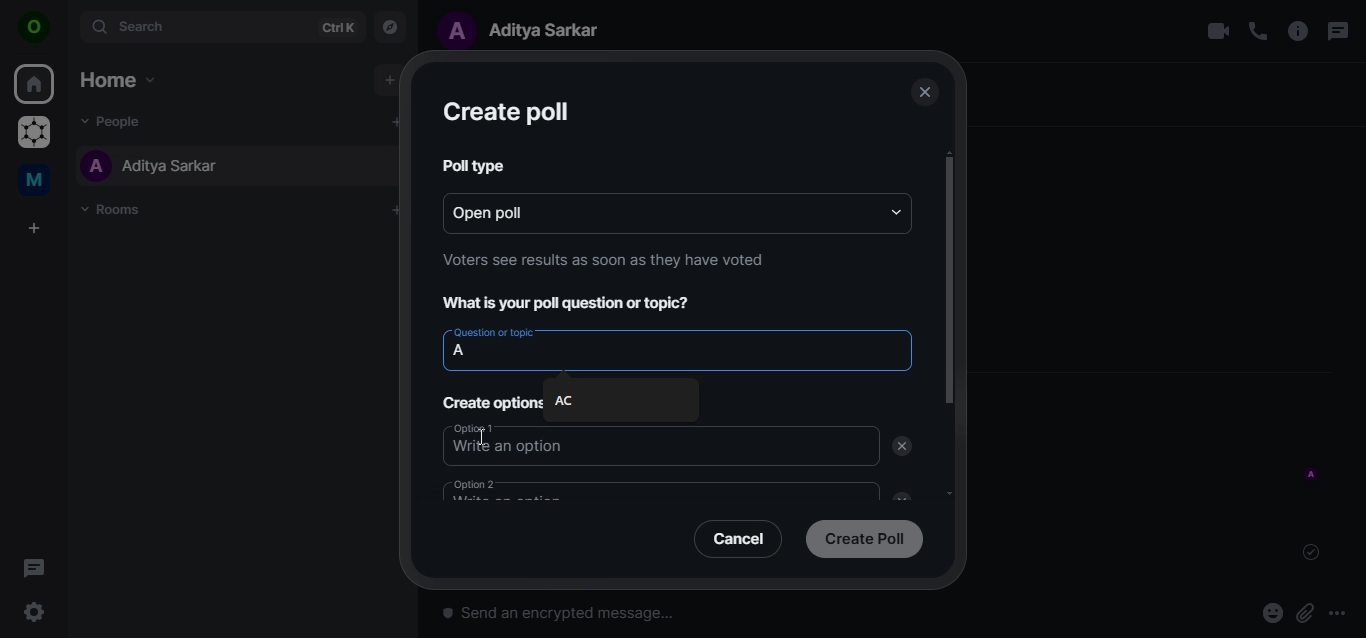  What do you see at coordinates (37, 183) in the screenshot?
I see `me` at bounding box center [37, 183].